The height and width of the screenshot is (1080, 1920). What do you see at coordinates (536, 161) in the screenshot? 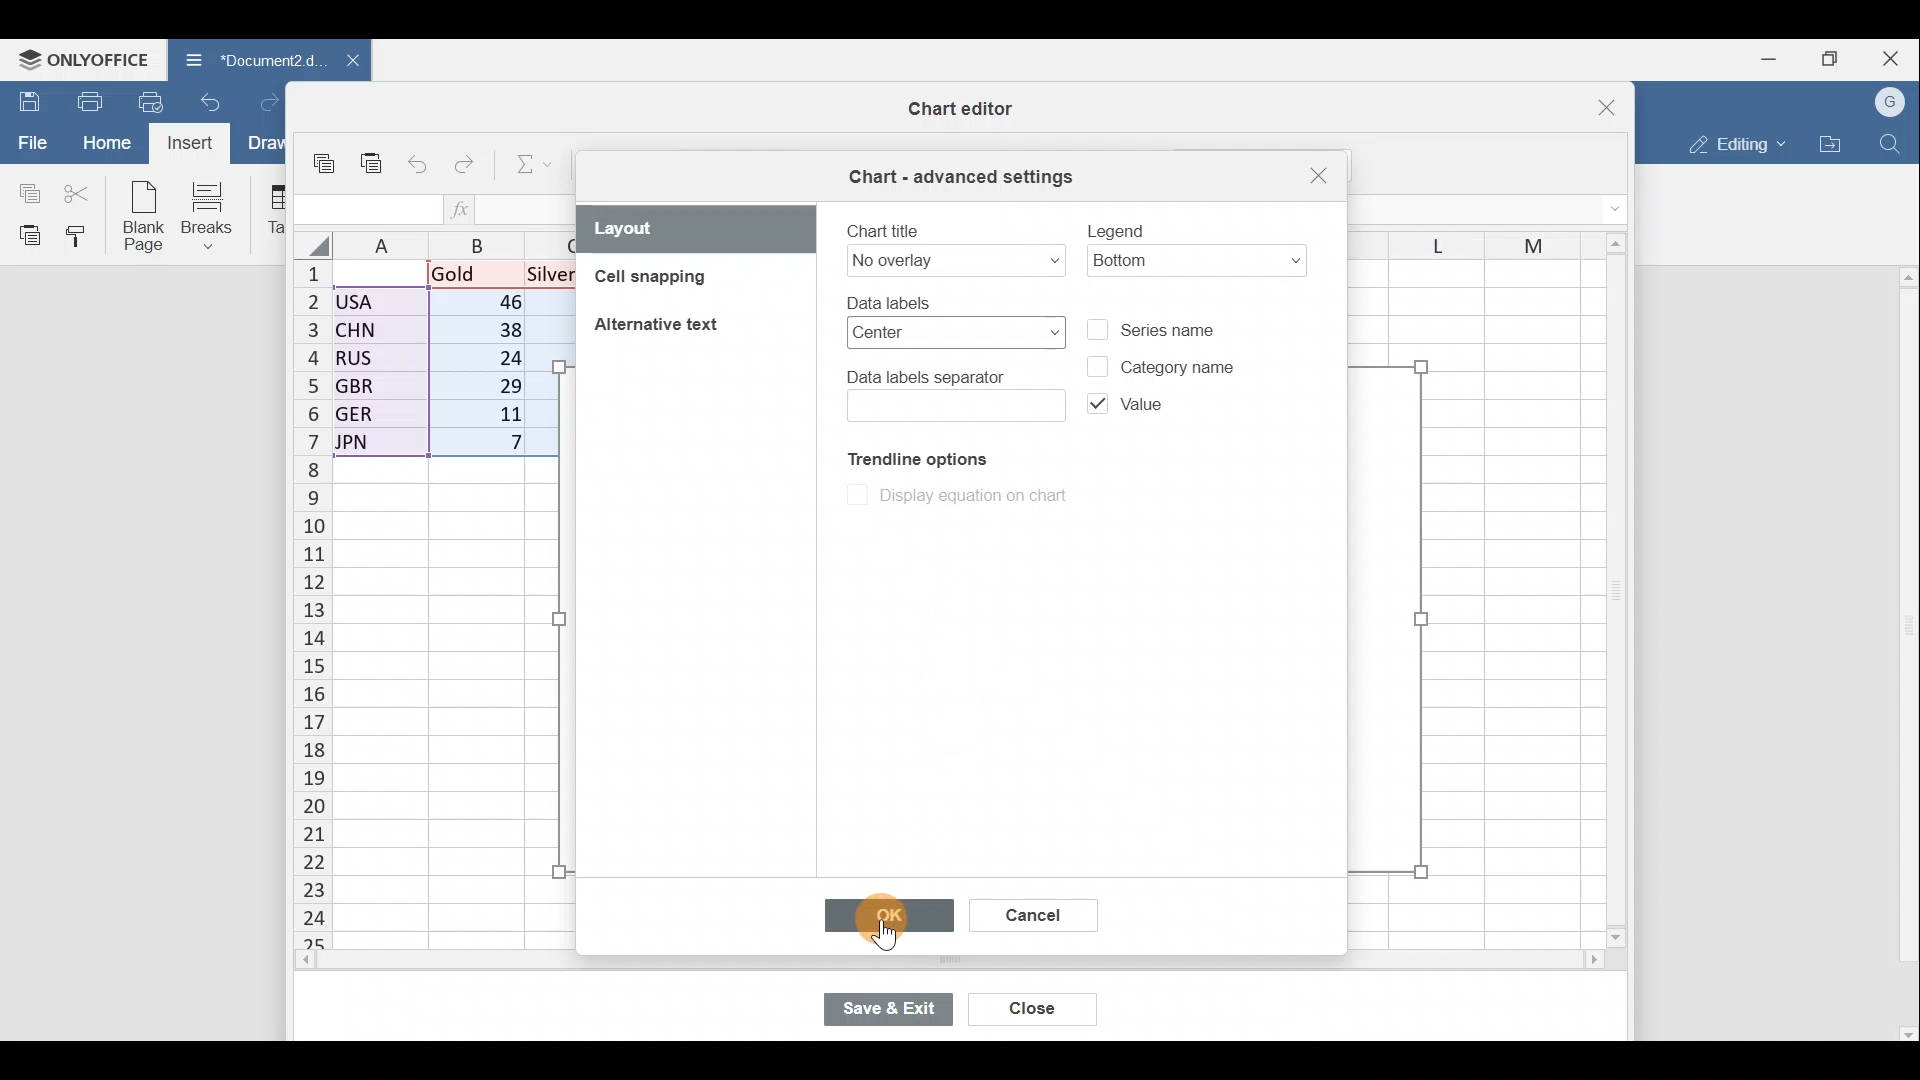
I see `Summation` at bounding box center [536, 161].